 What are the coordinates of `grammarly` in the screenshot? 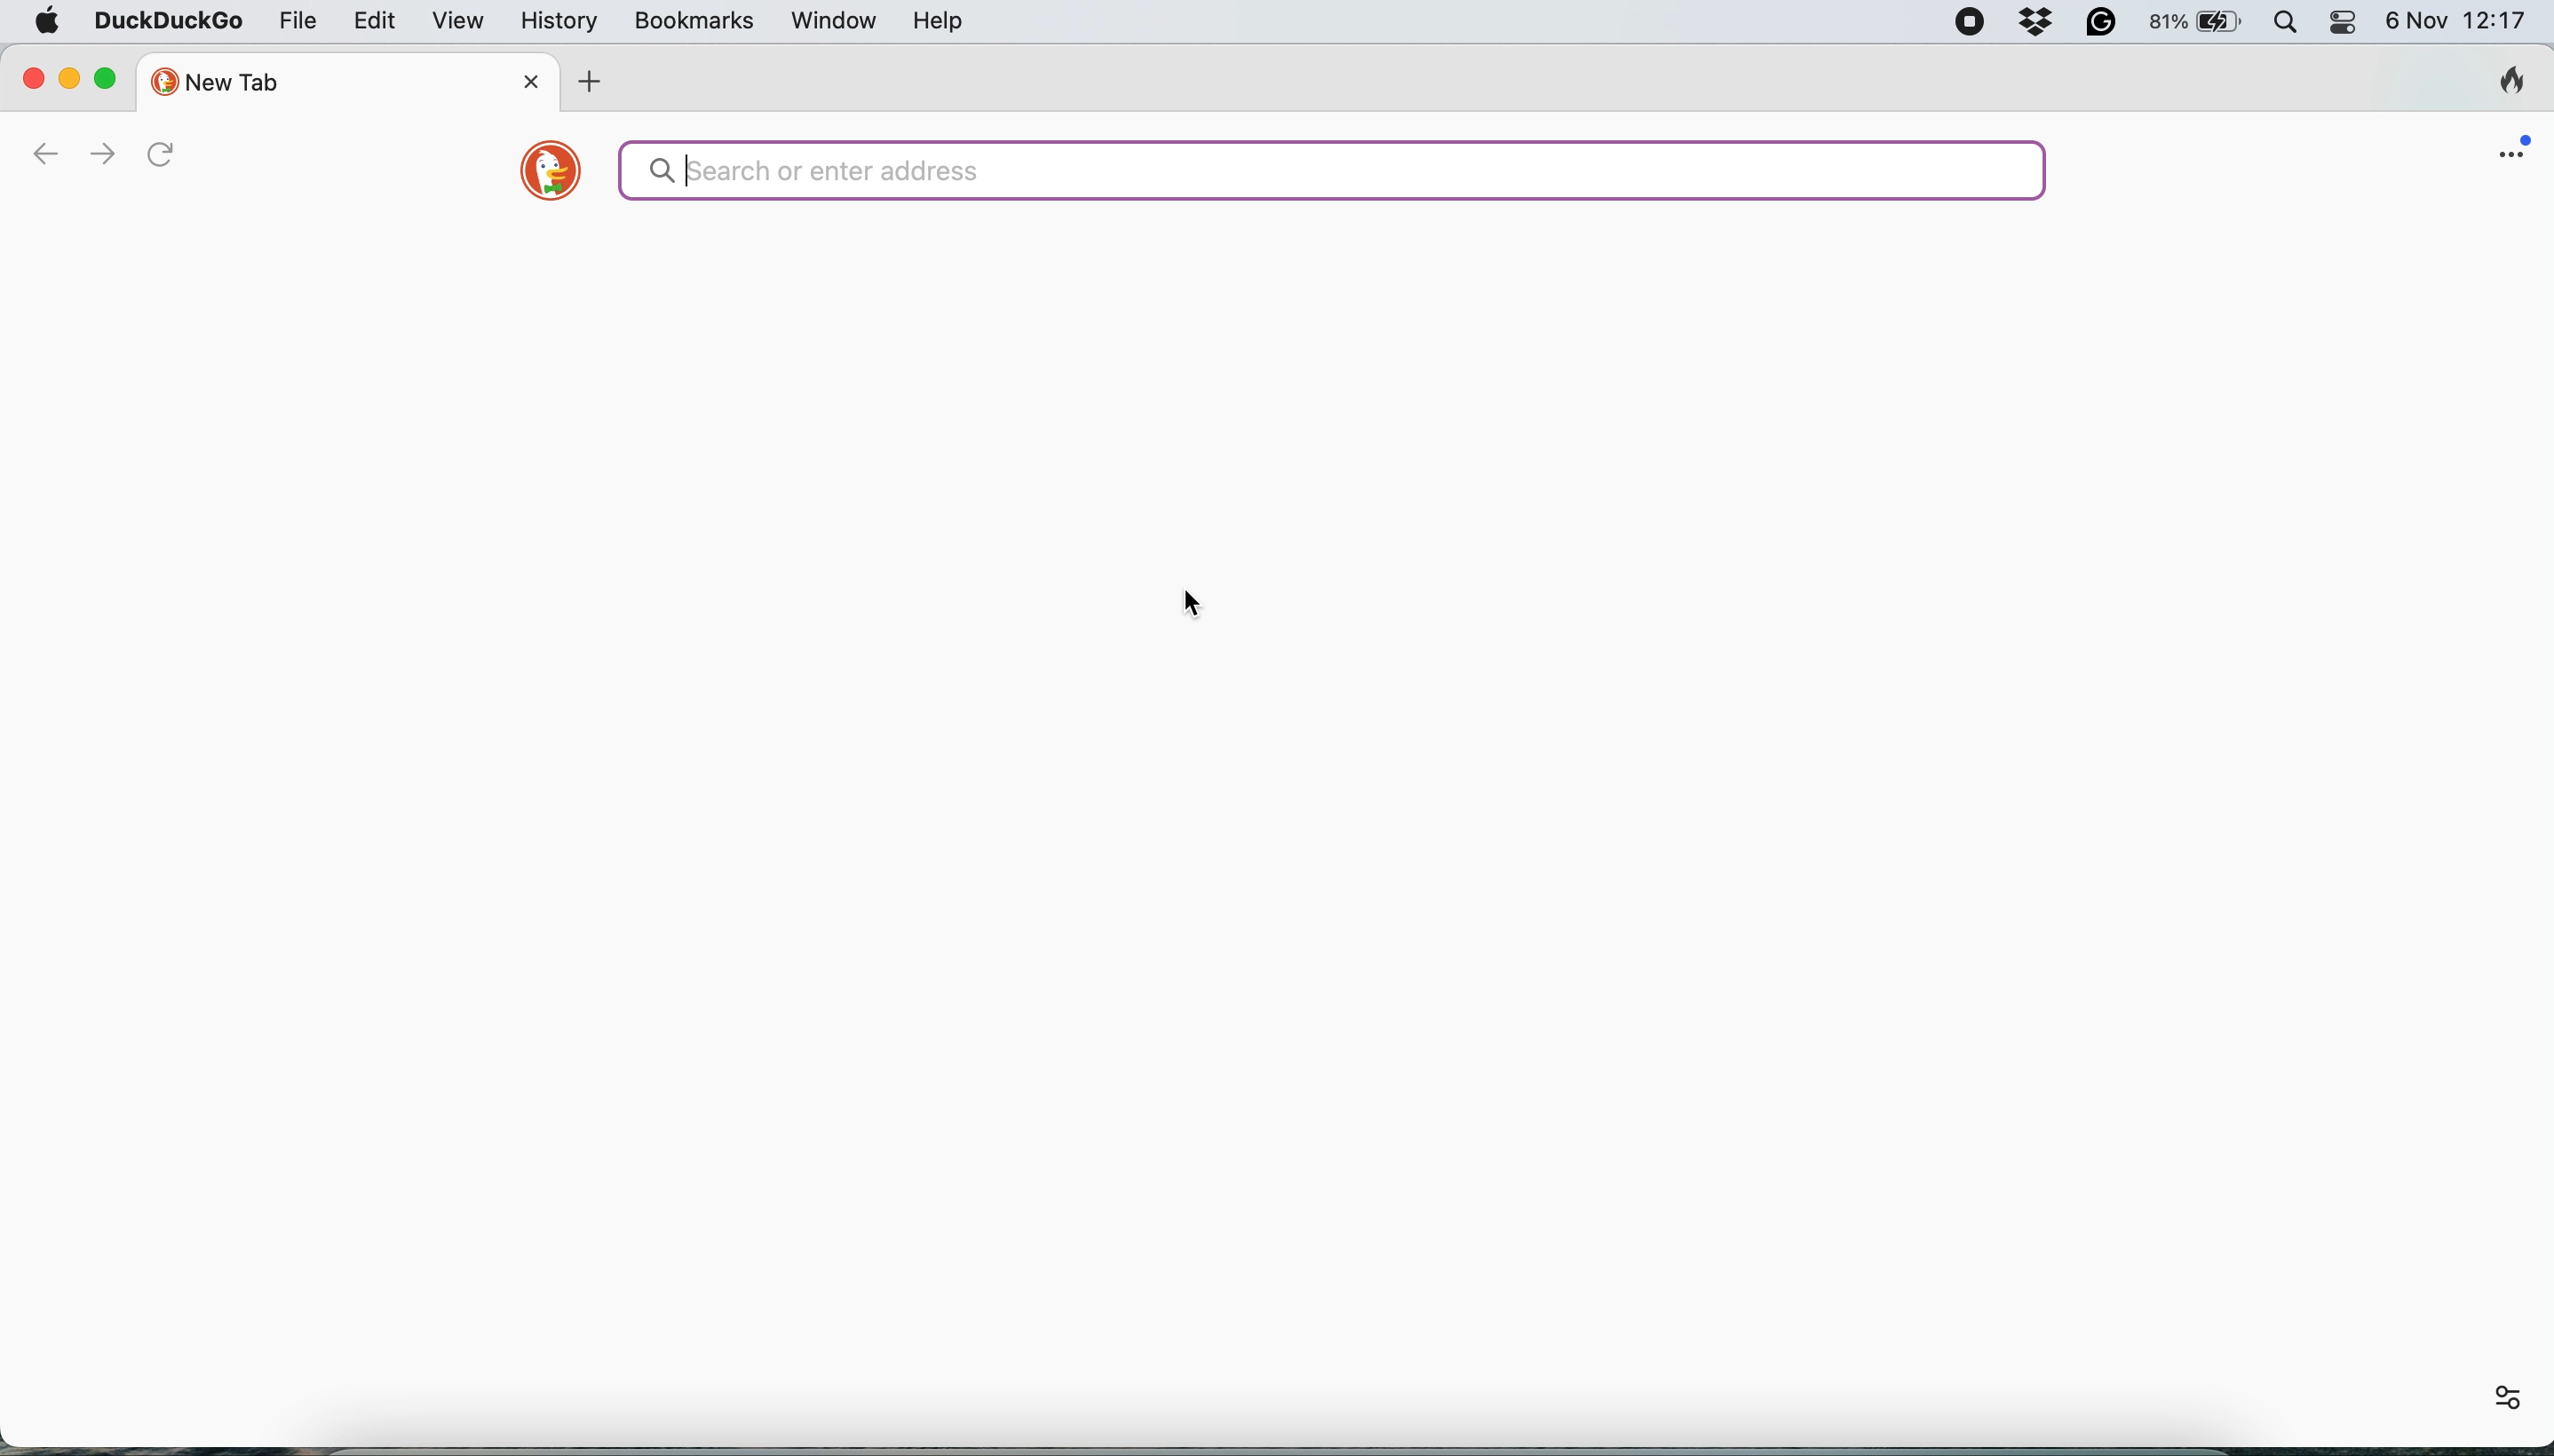 It's located at (2096, 24).